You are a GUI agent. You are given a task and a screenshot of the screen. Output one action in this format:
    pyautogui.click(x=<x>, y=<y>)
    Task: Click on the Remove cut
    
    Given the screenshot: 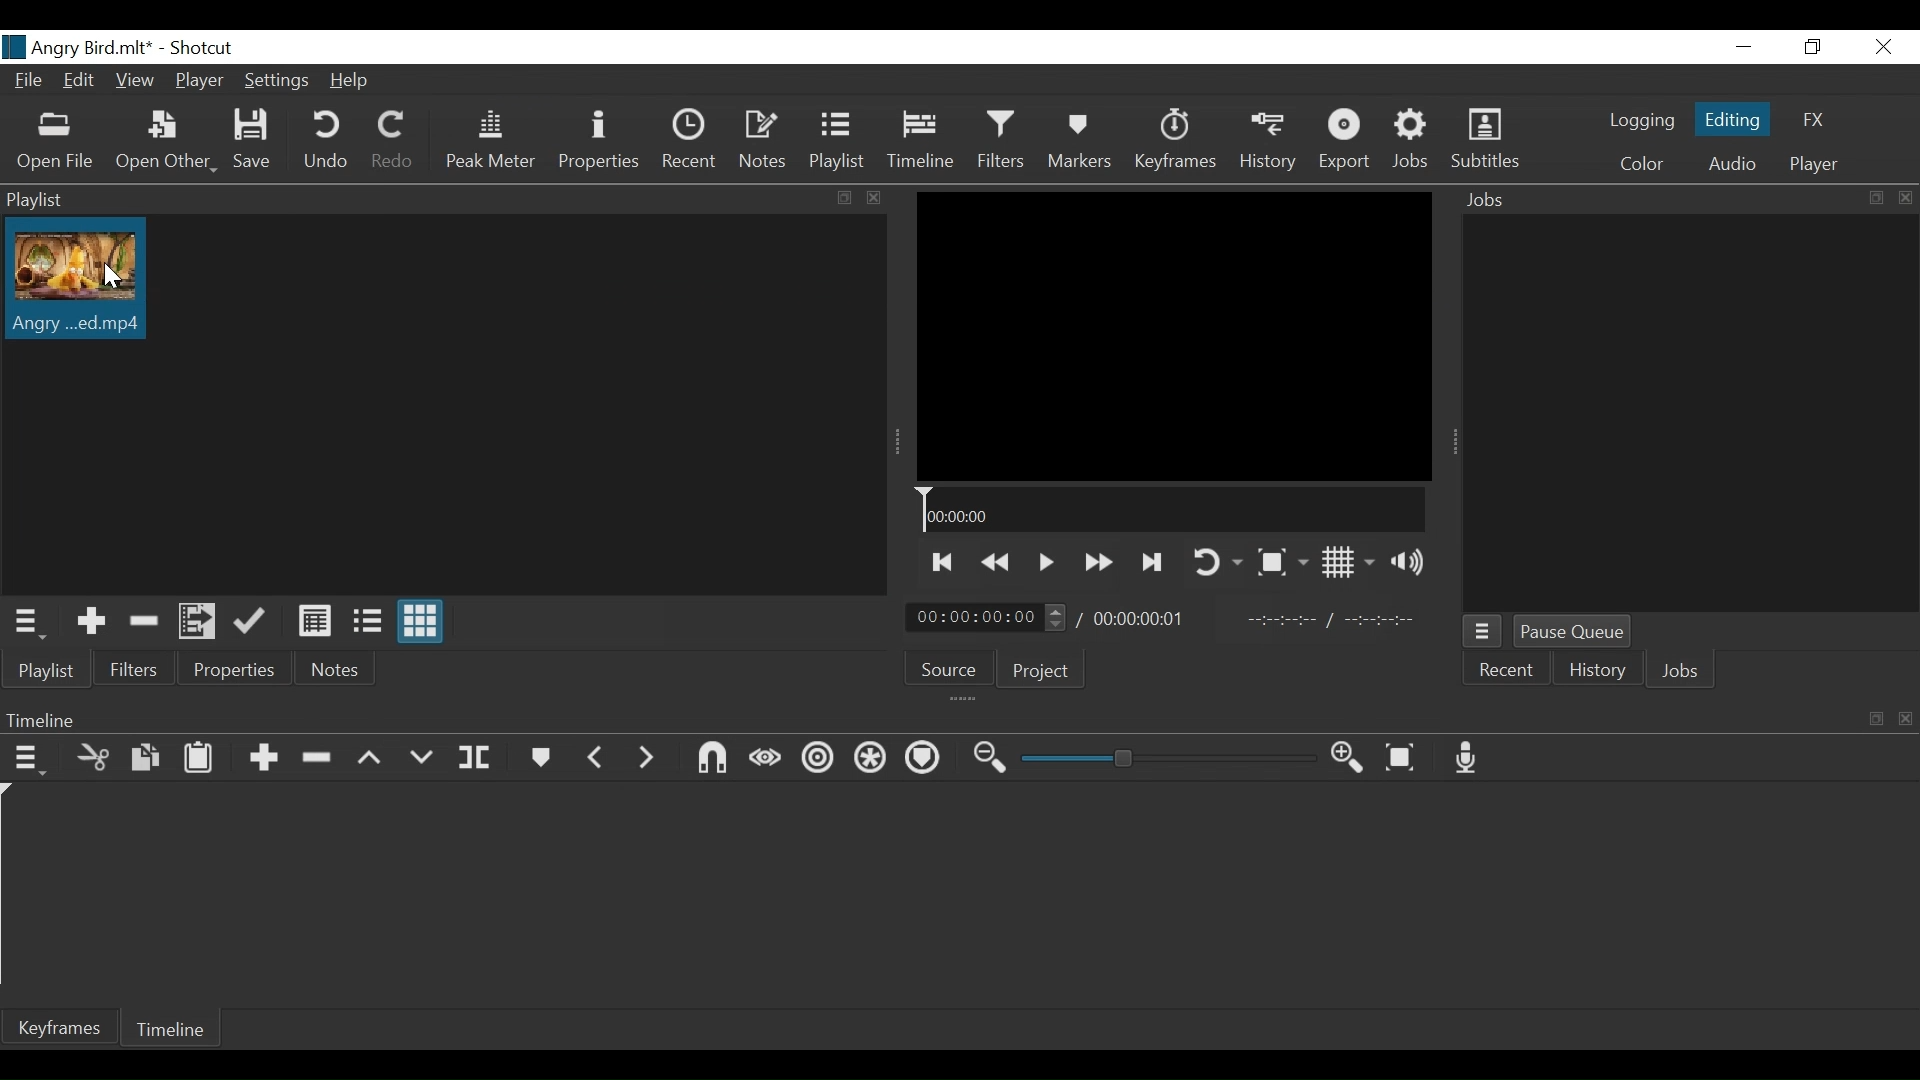 What is the action you would take?
    pyautogui.click(x=139, y=621)
    